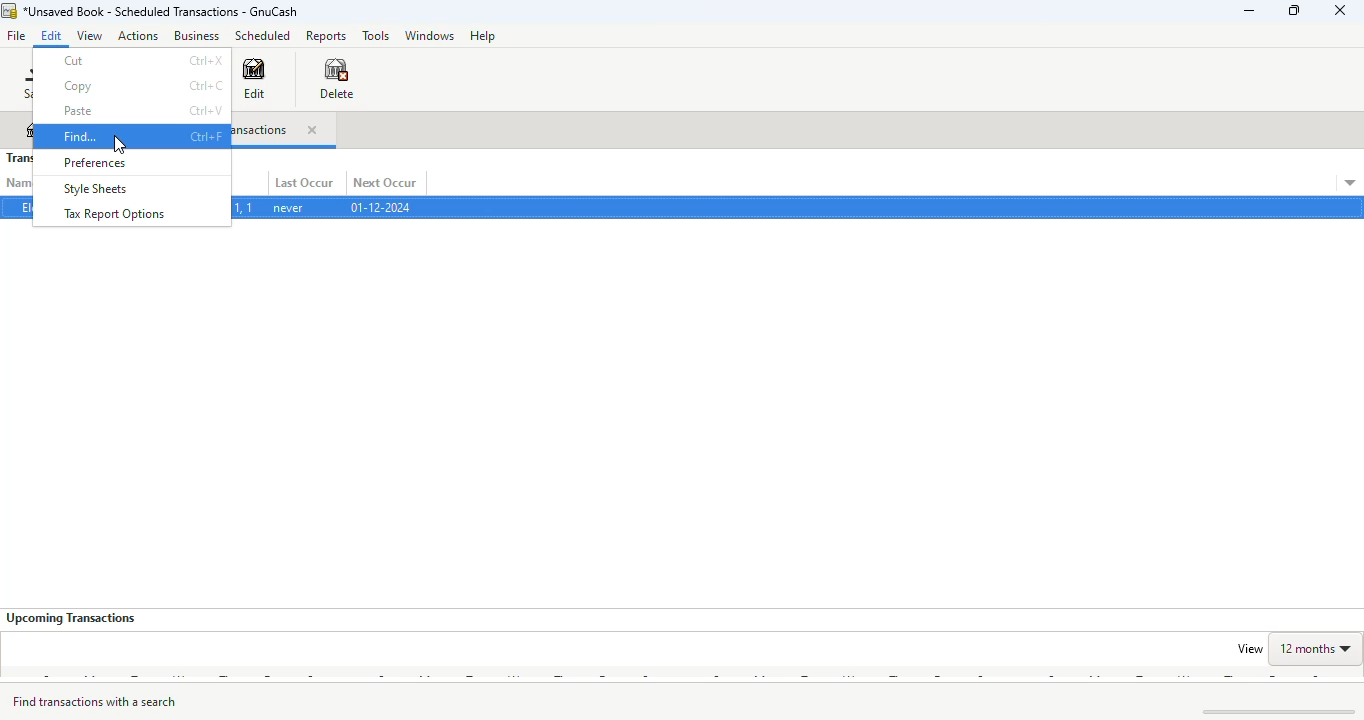 The image size is (1364, 720). Describe the element at coordinates (1341, 10) in the screenshot. I see `close` at that location.